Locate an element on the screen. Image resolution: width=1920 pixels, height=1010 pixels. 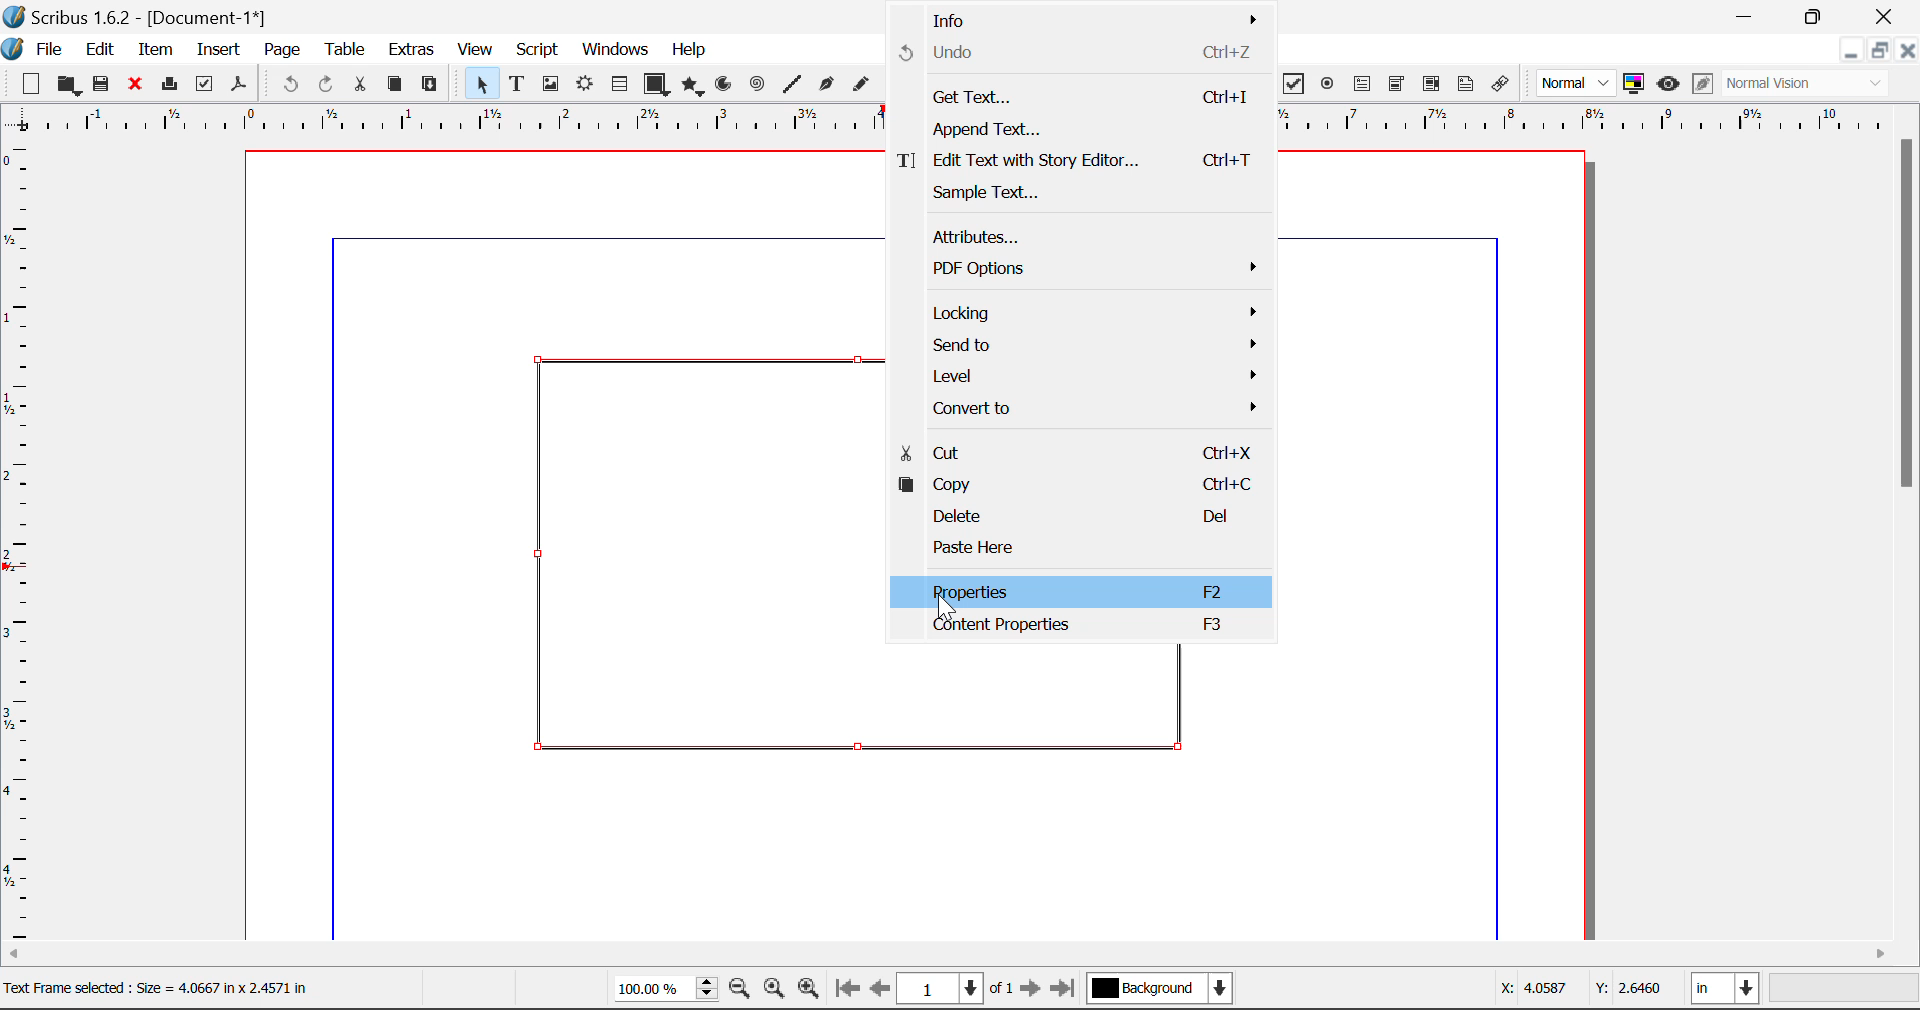
Insert is located at coordinates (217, 50).